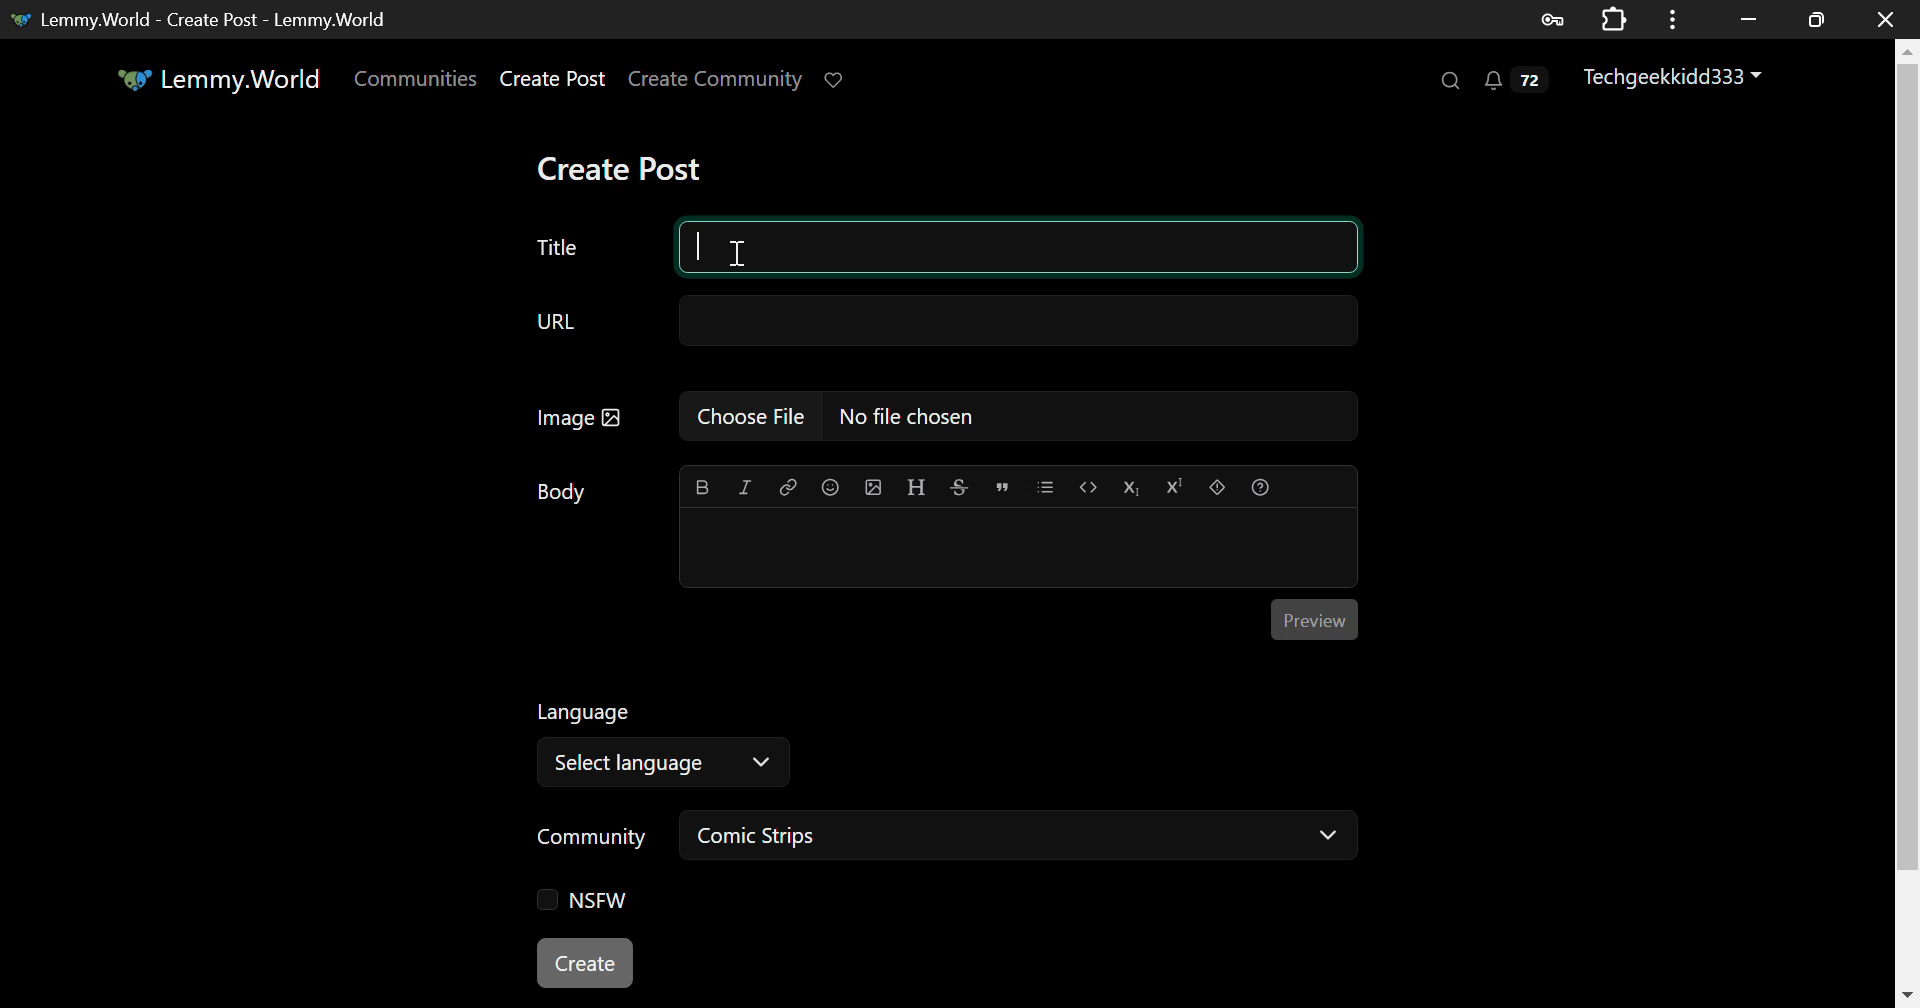  I want to click on Extensions, so click(1618, 18).